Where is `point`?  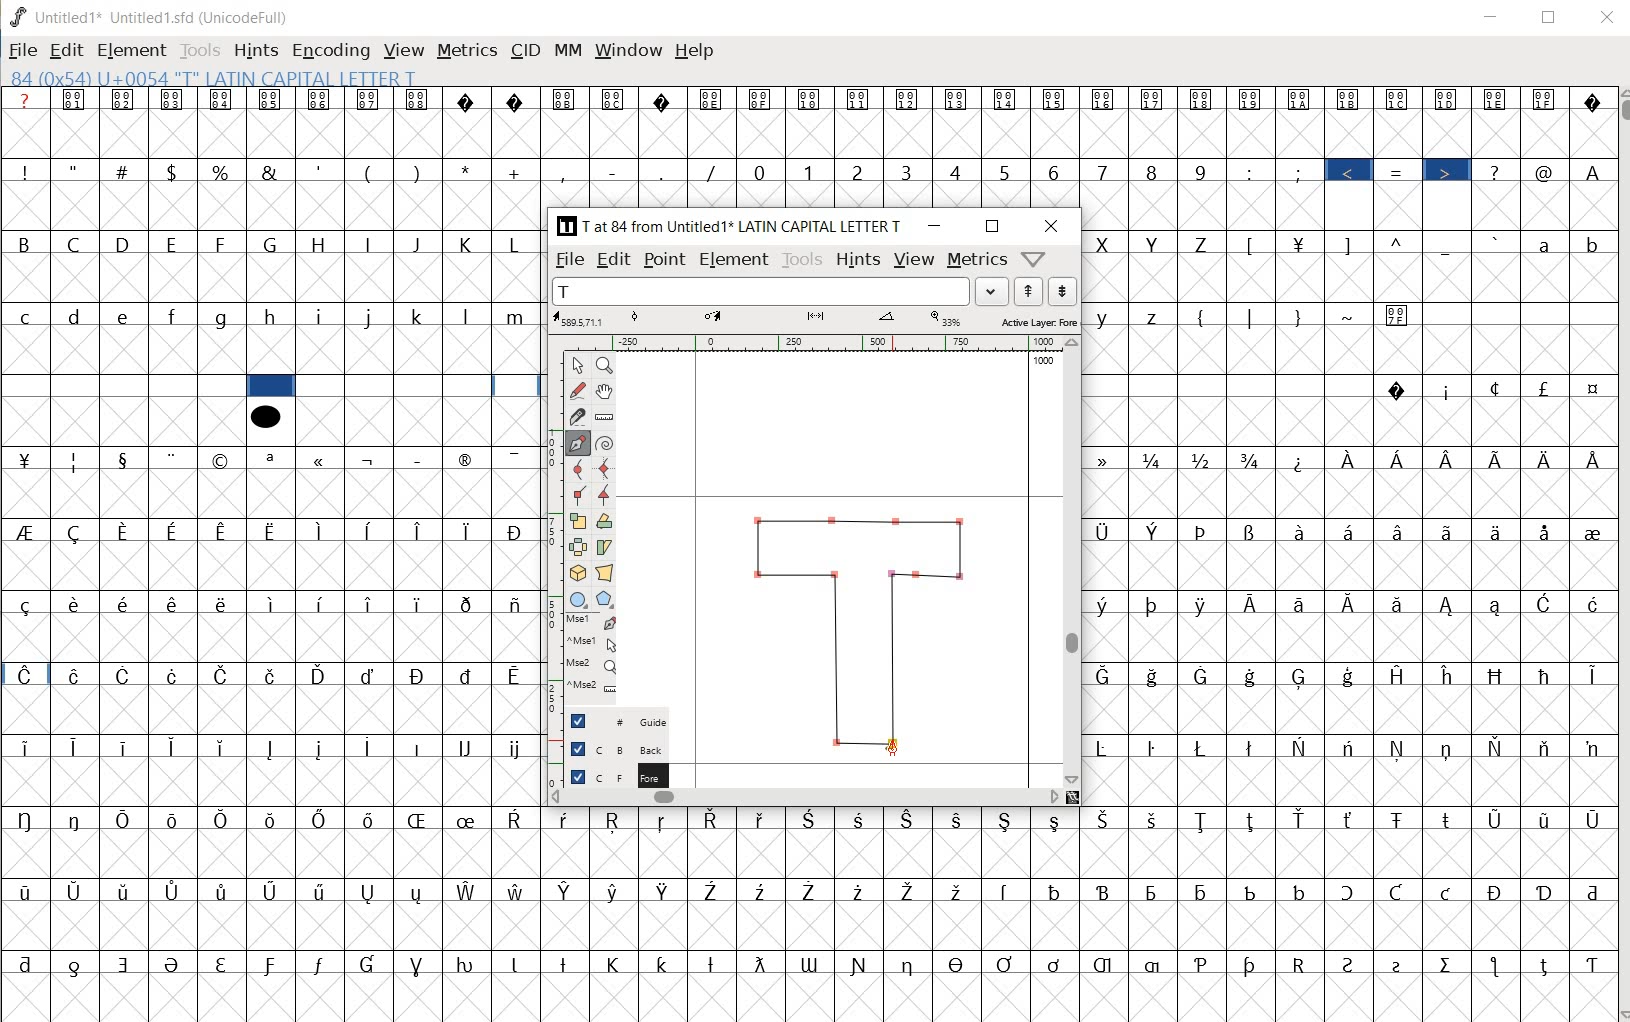
point is located at coordinates (663, 260).